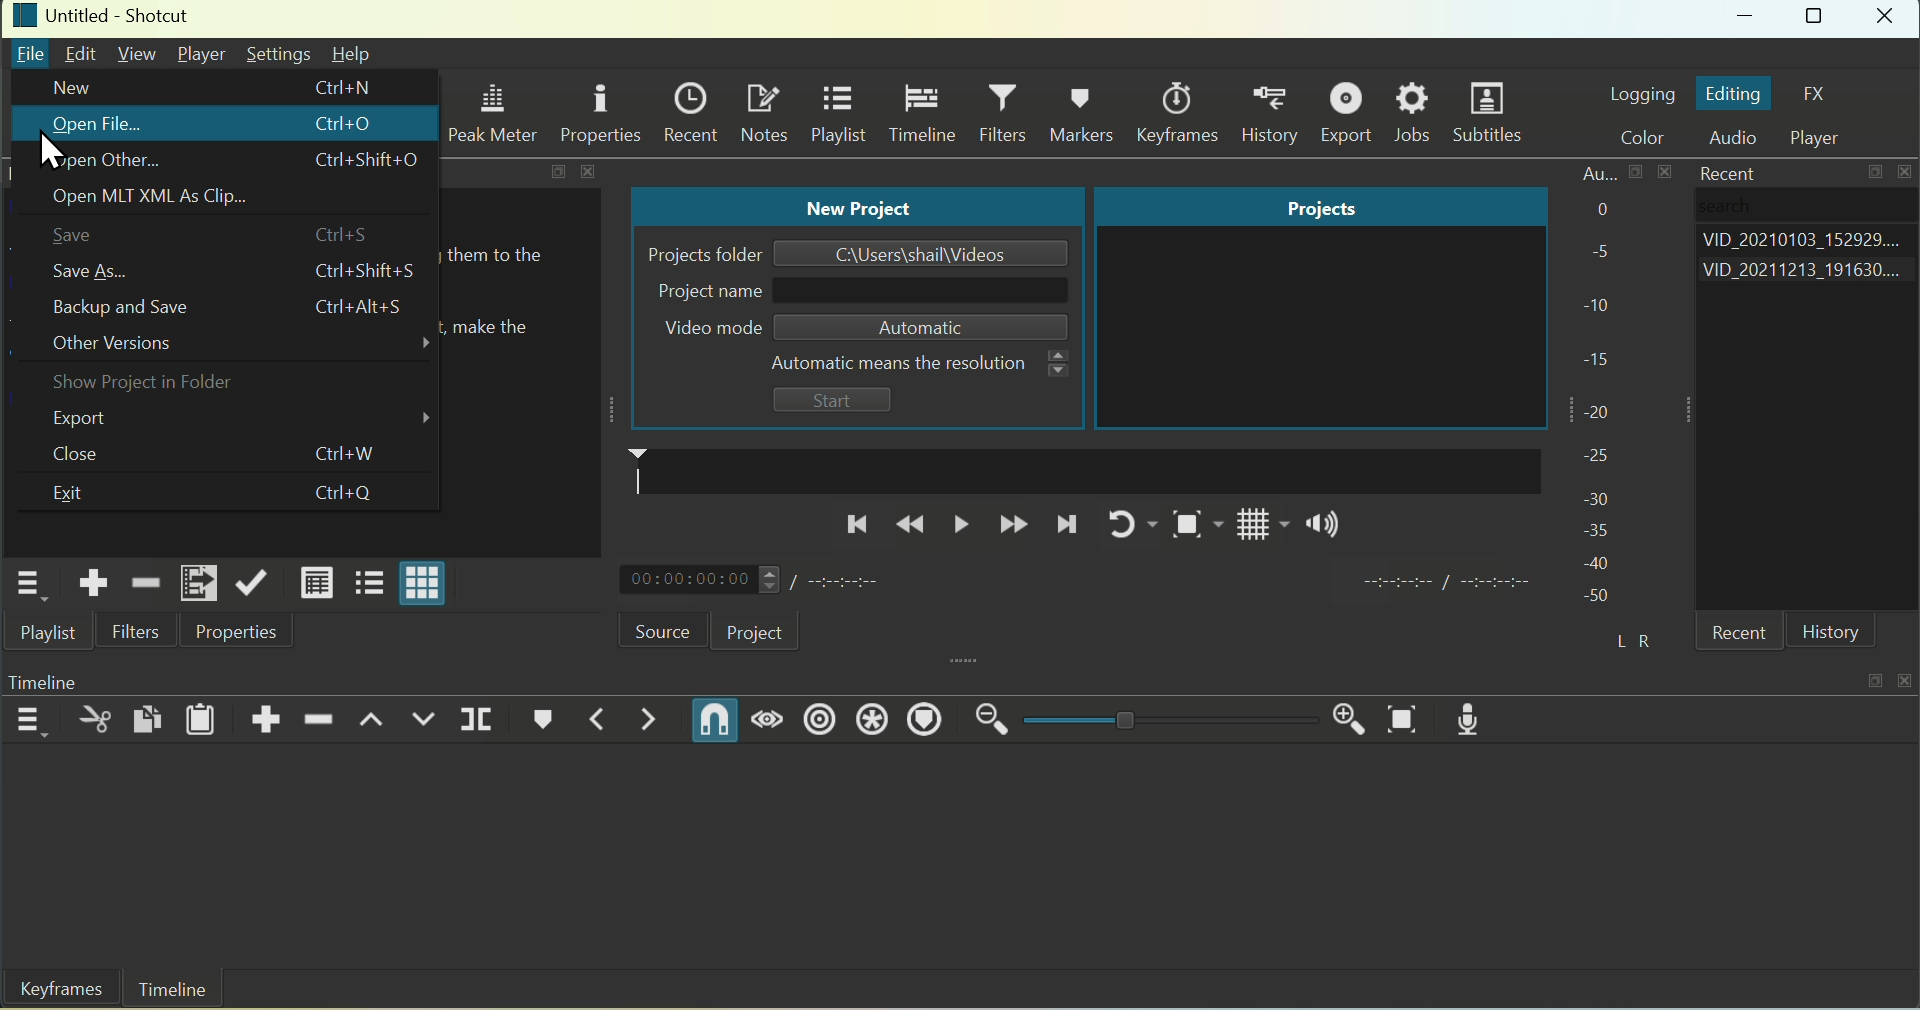 The width and height of the screenshot is (1920, 1010). What do you see at coordinates (690, 109) in the screenshot?
I see `Recent` at bounding box center [690, 109].